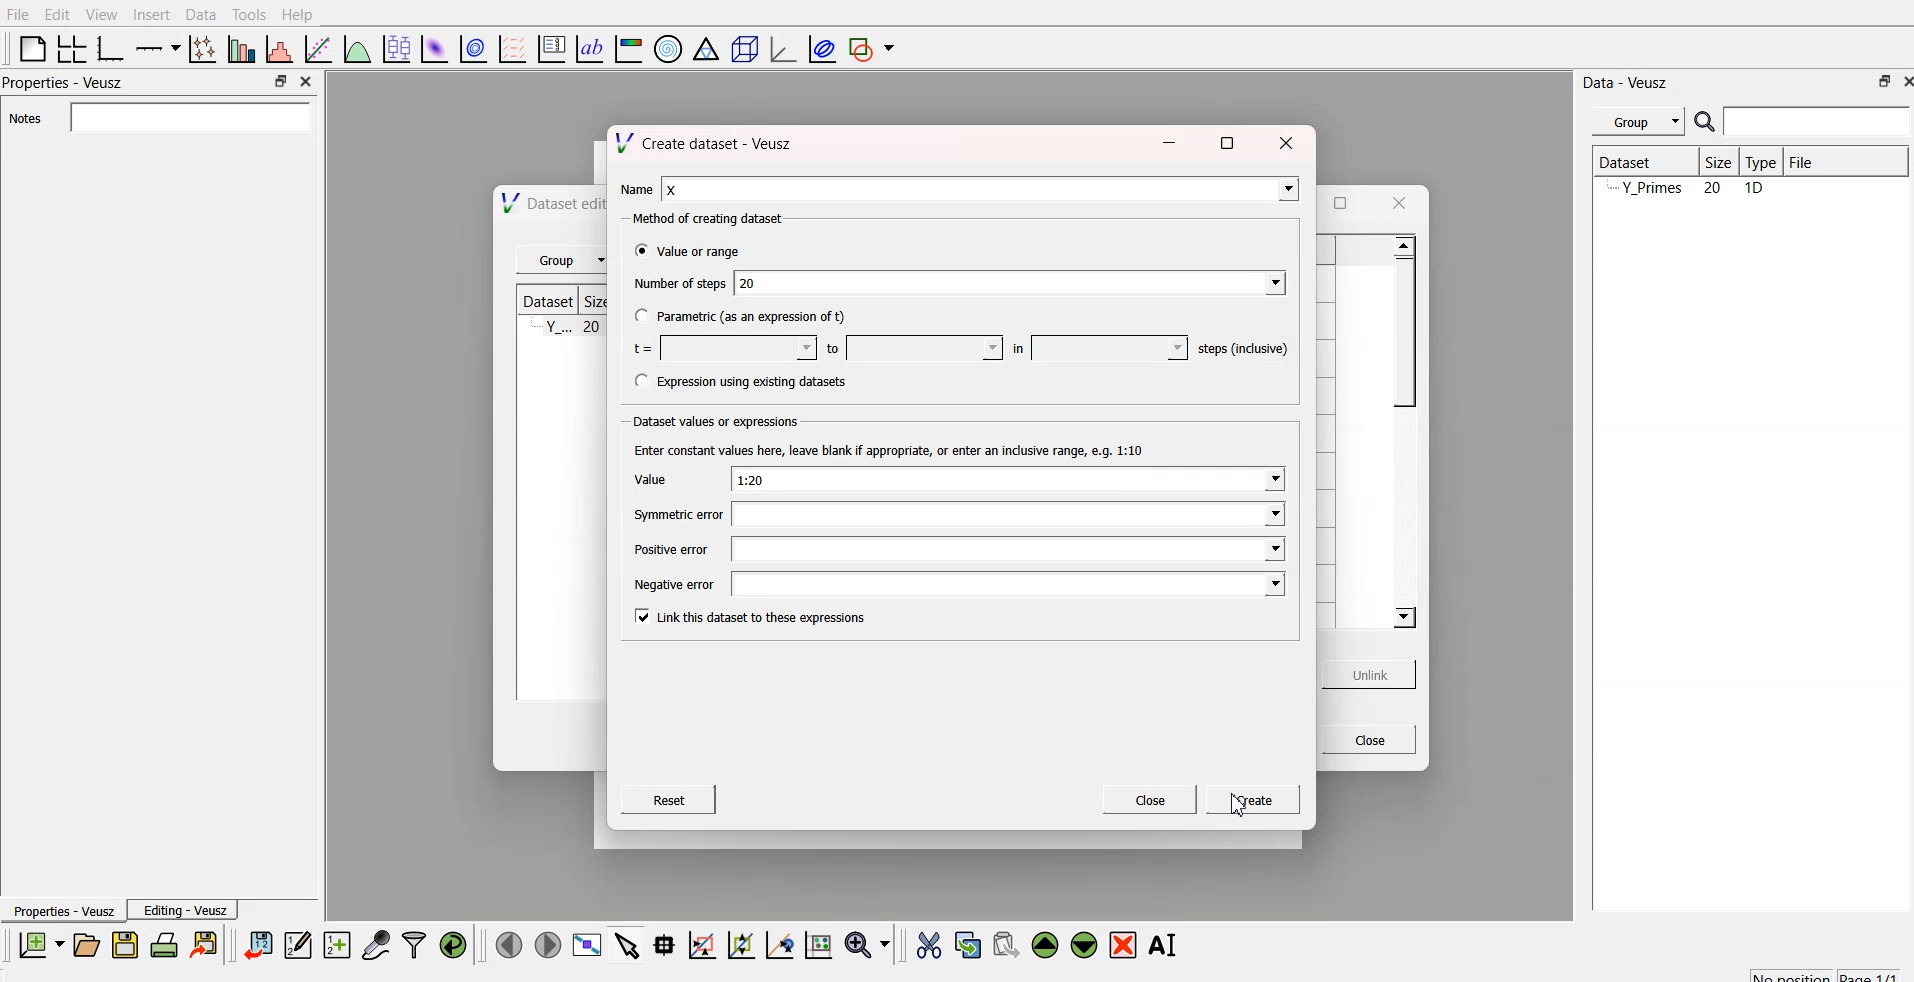 Image resolution: width=1914 pixels, height=982 pixels. What do you see at coordinates (1641, 119) in the screenshot?
I see `Group` at bounding box center [1641, 119].